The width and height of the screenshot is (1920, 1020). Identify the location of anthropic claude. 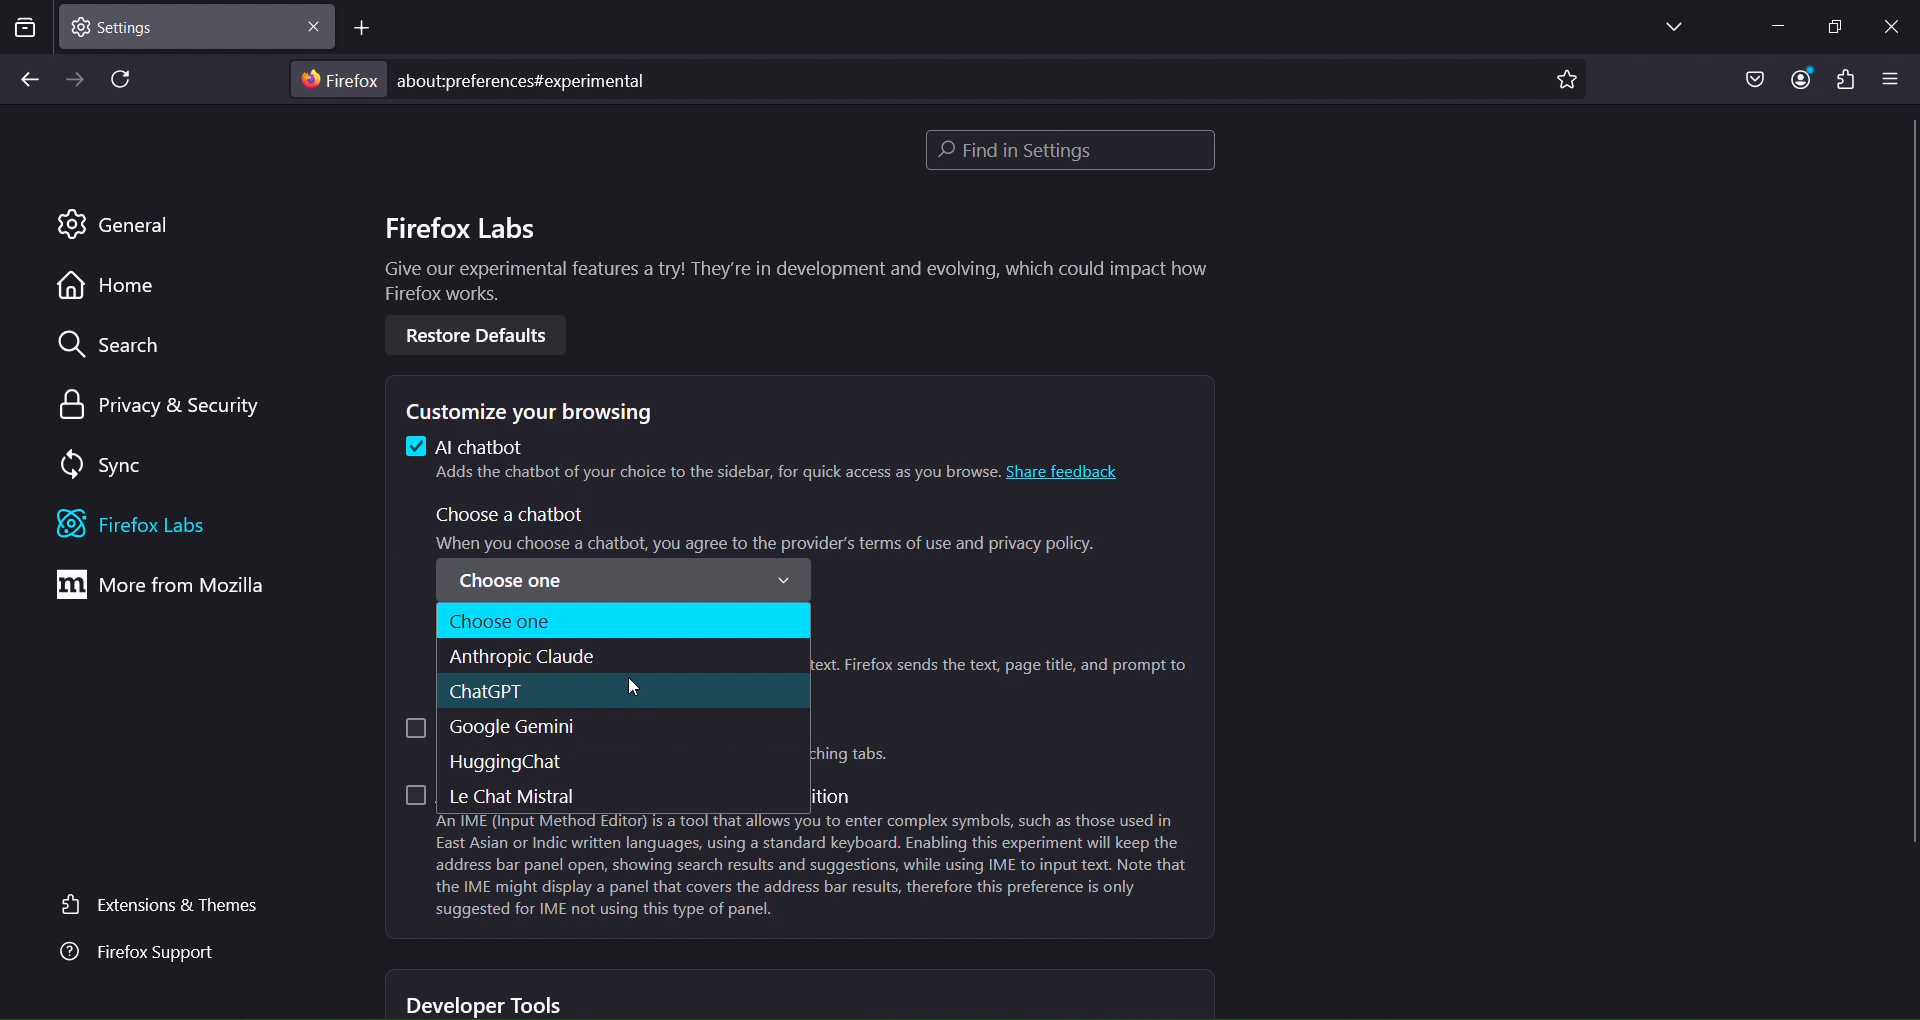
(527, 659).